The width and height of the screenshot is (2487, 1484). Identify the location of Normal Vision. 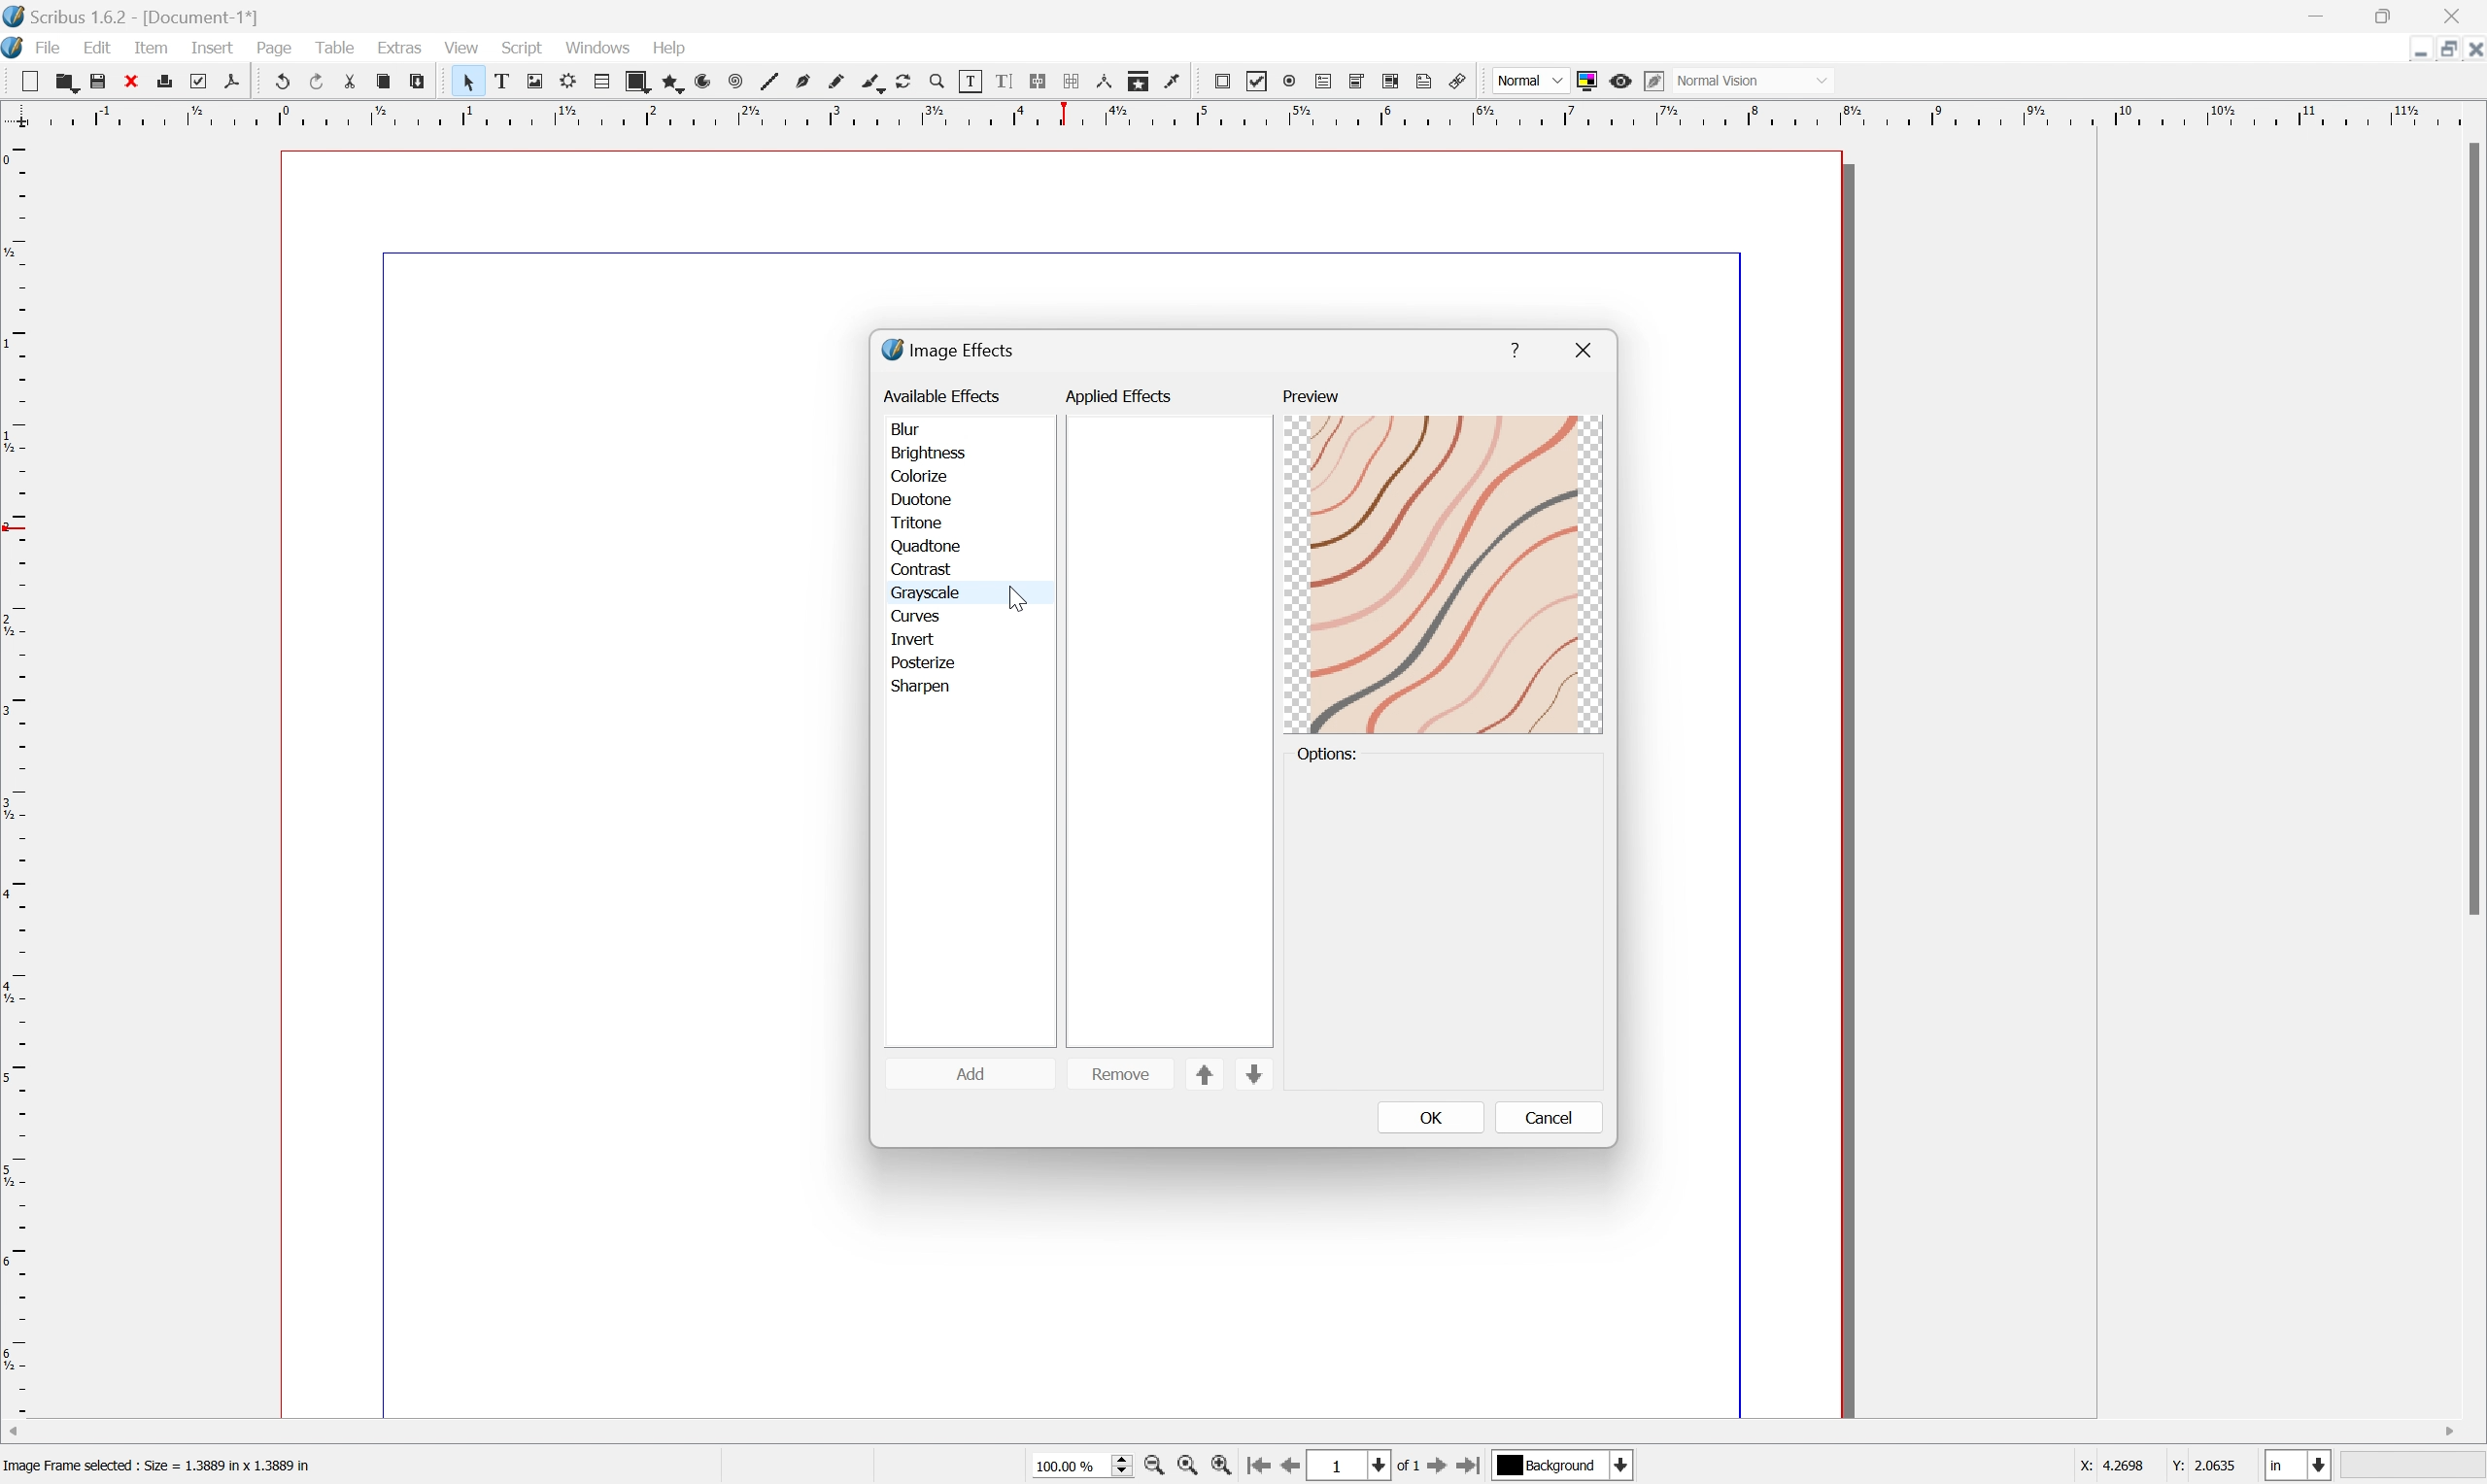
(1757, 78).